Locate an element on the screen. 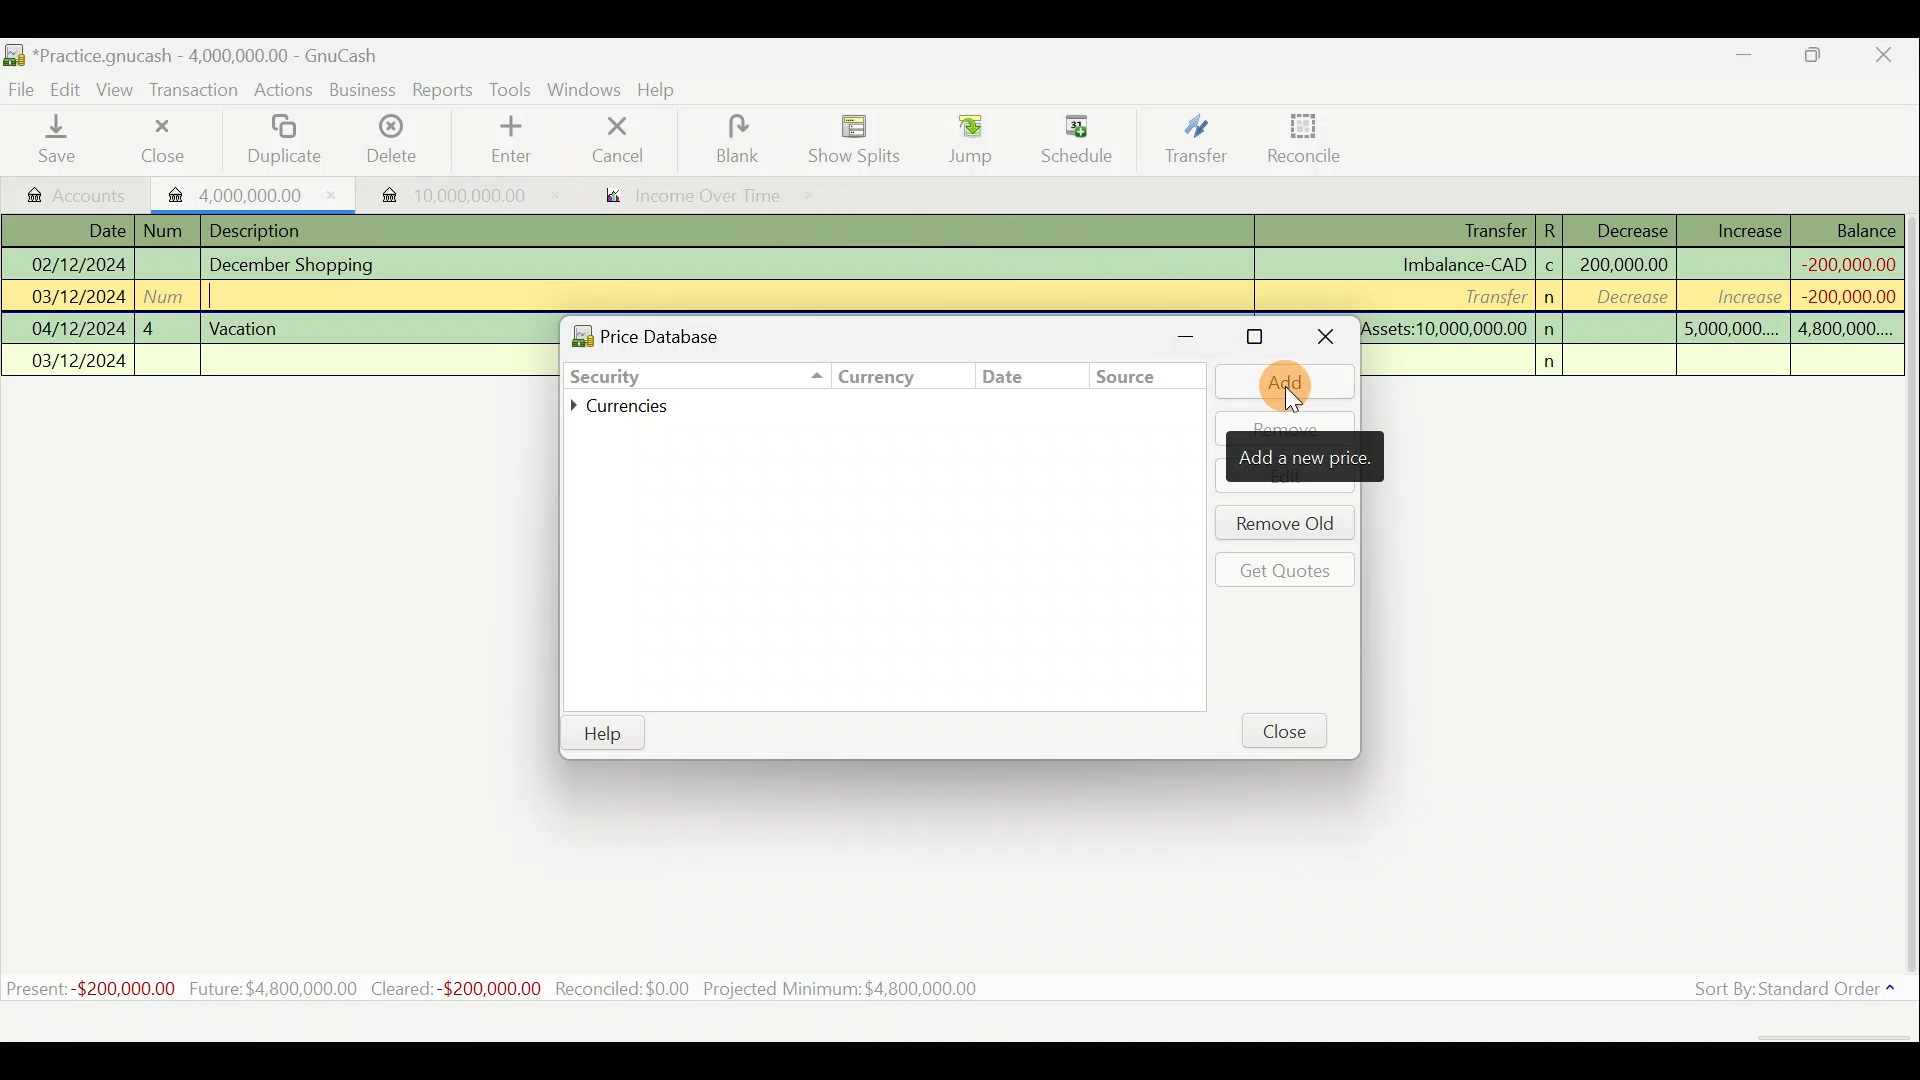 This screenshot has width=1920, height=1080. n is located at coordinates (1552, 298).